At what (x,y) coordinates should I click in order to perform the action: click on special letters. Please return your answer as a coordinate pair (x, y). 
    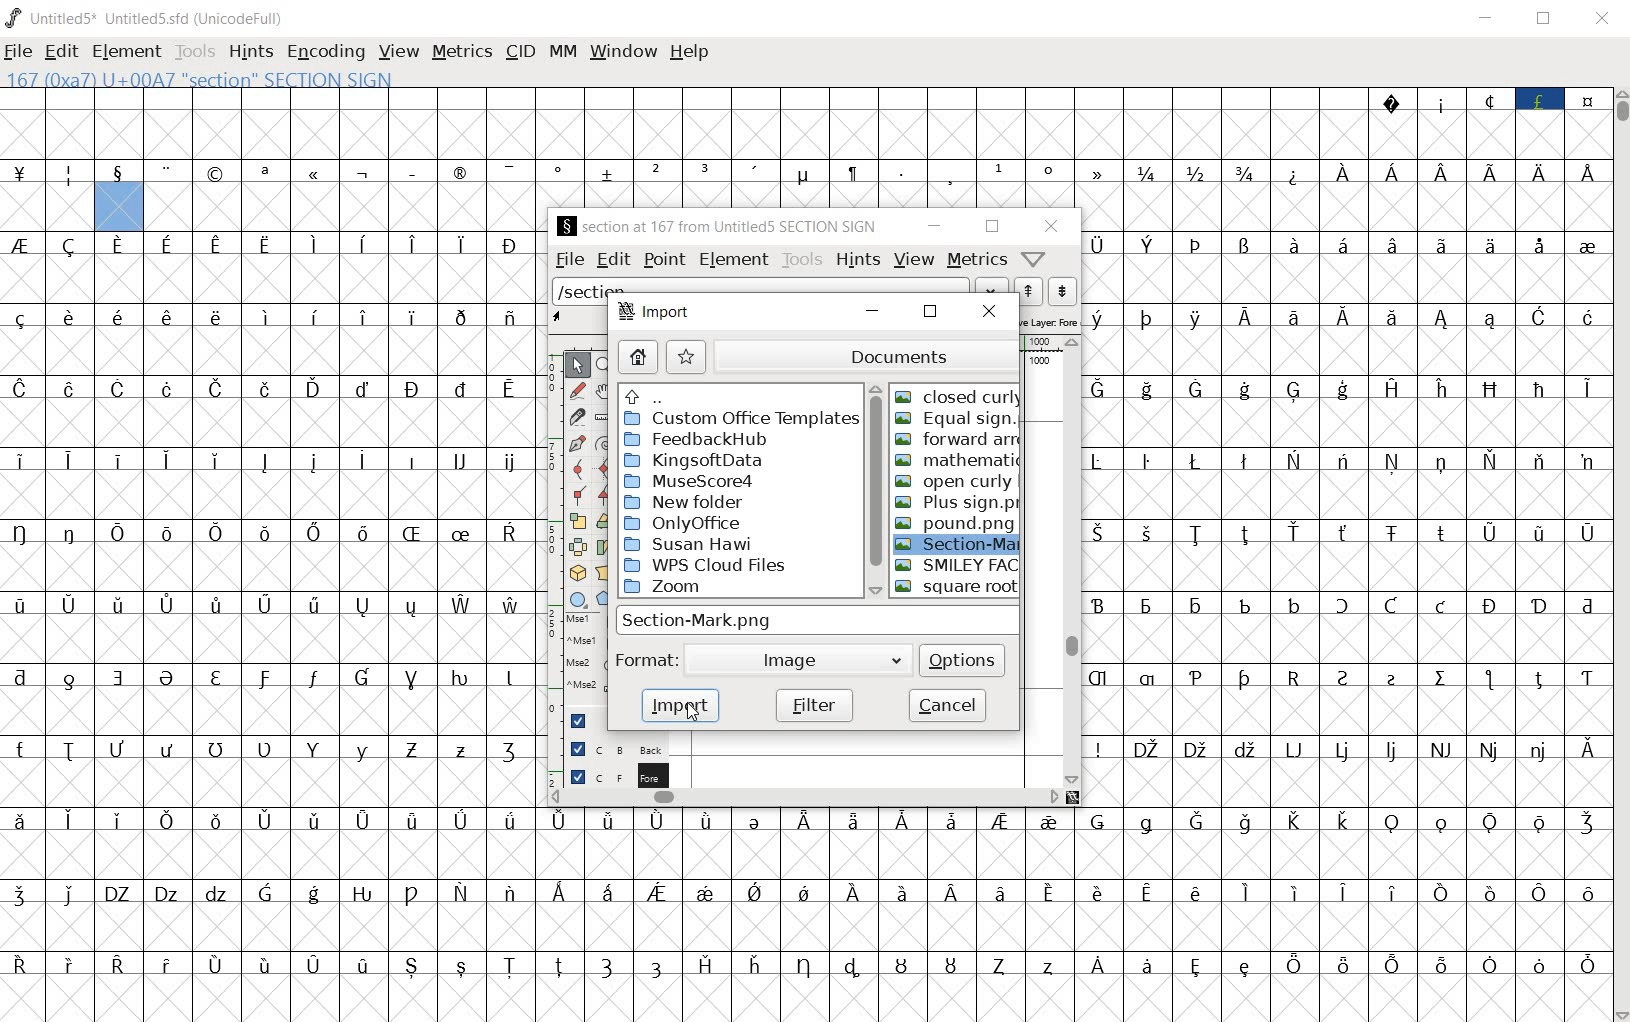
    Looking at the image, I should click on (276, 243).